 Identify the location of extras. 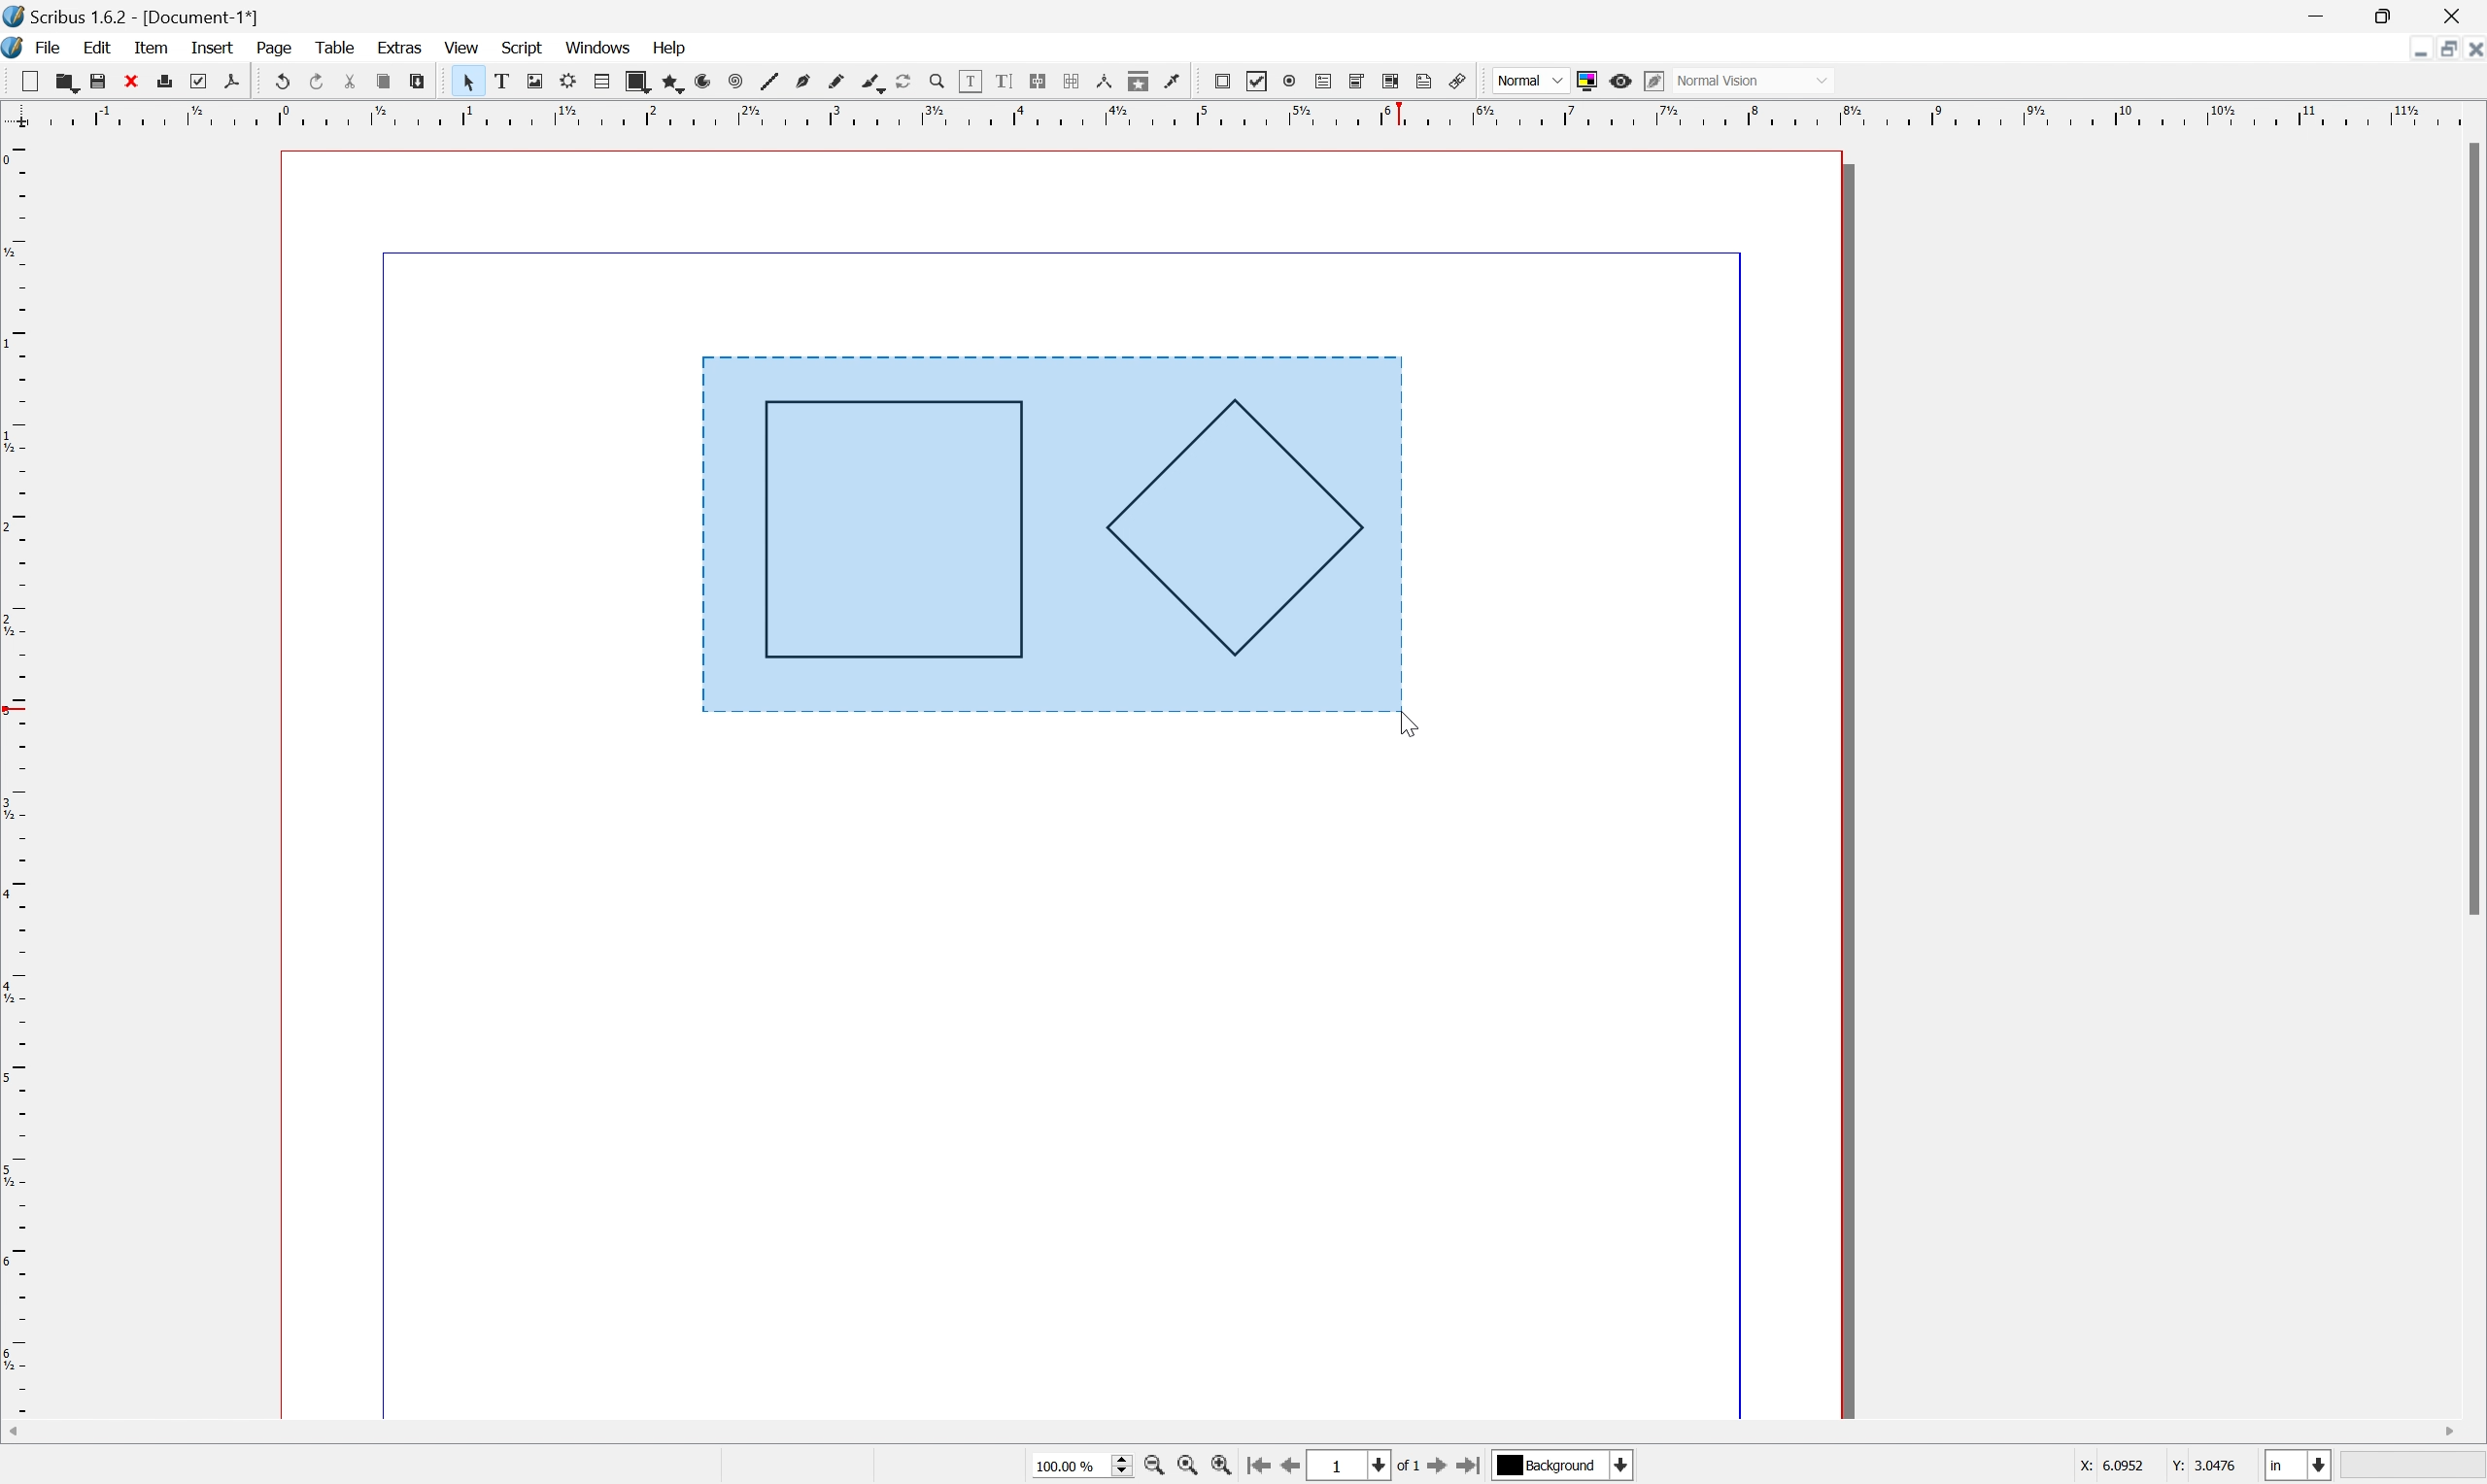
(400, 47).